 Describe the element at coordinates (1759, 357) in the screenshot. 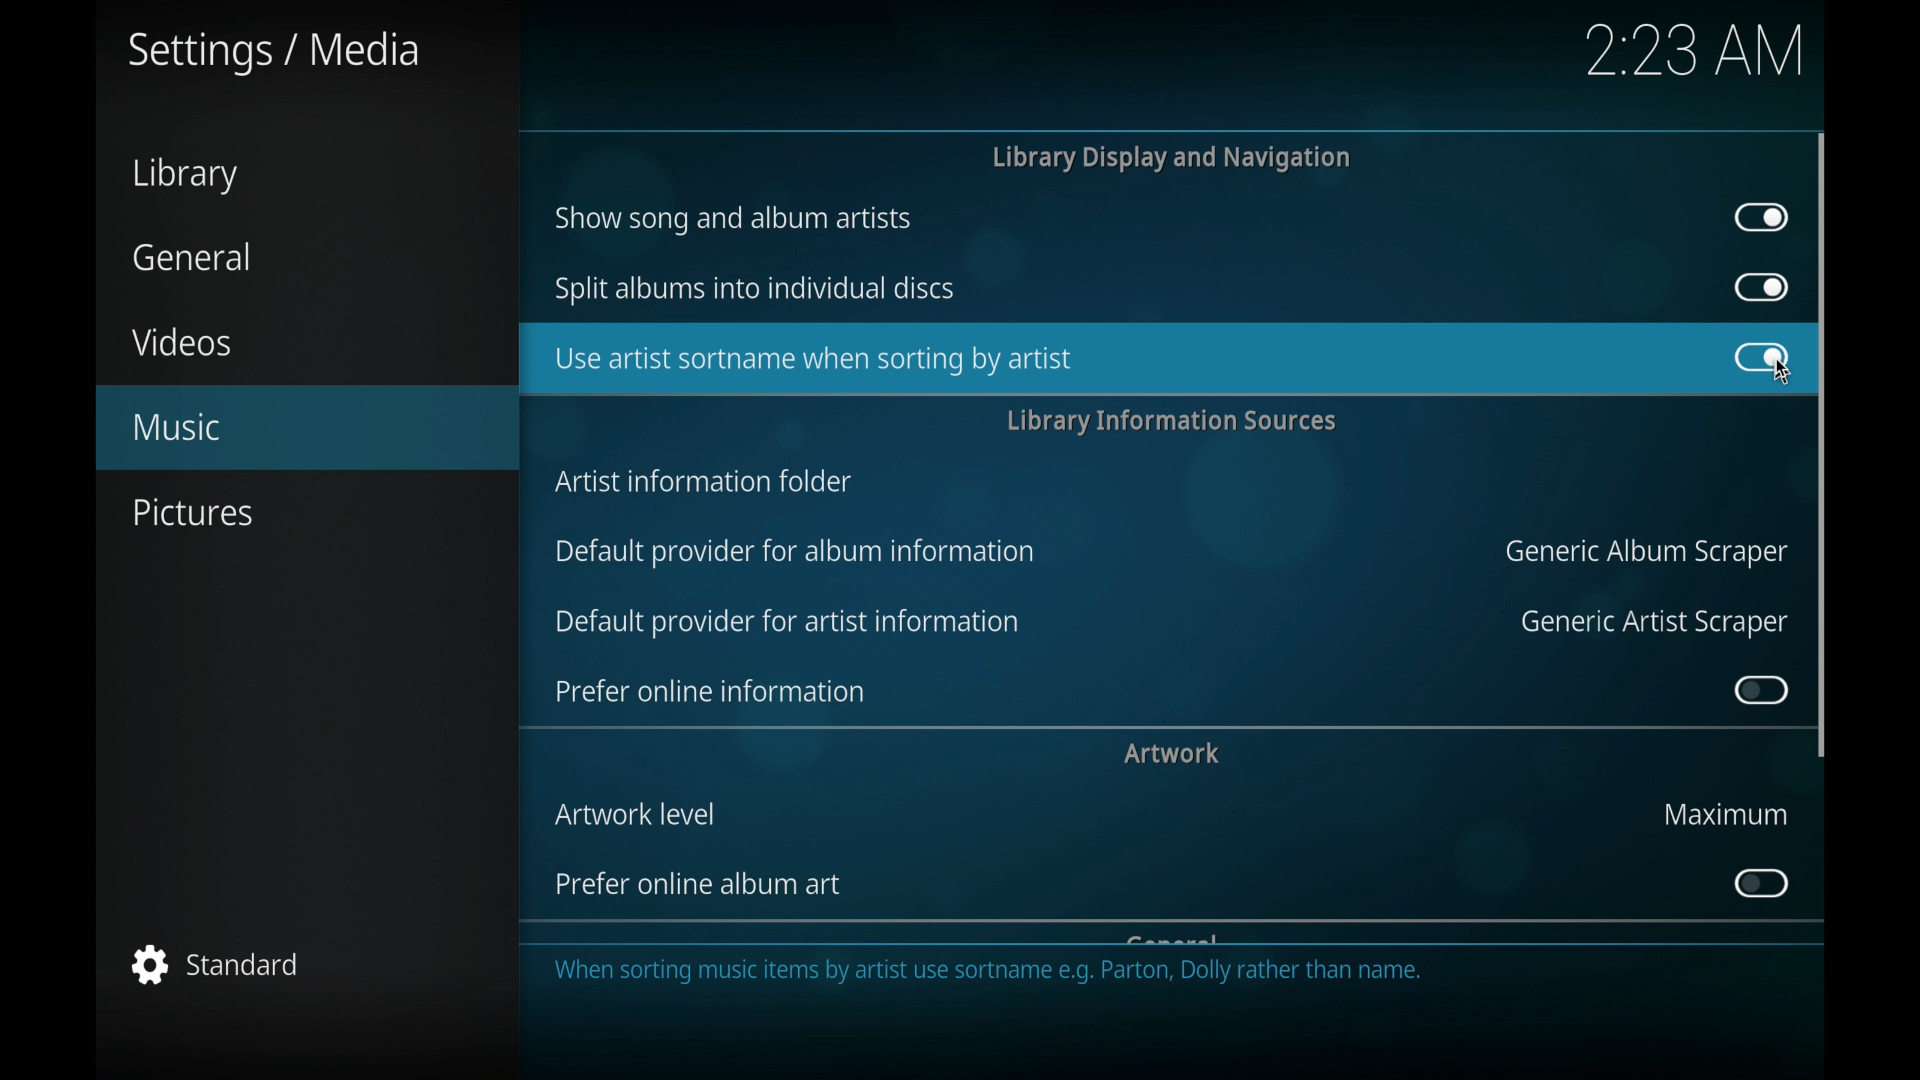

I see `toggle button` at that location.